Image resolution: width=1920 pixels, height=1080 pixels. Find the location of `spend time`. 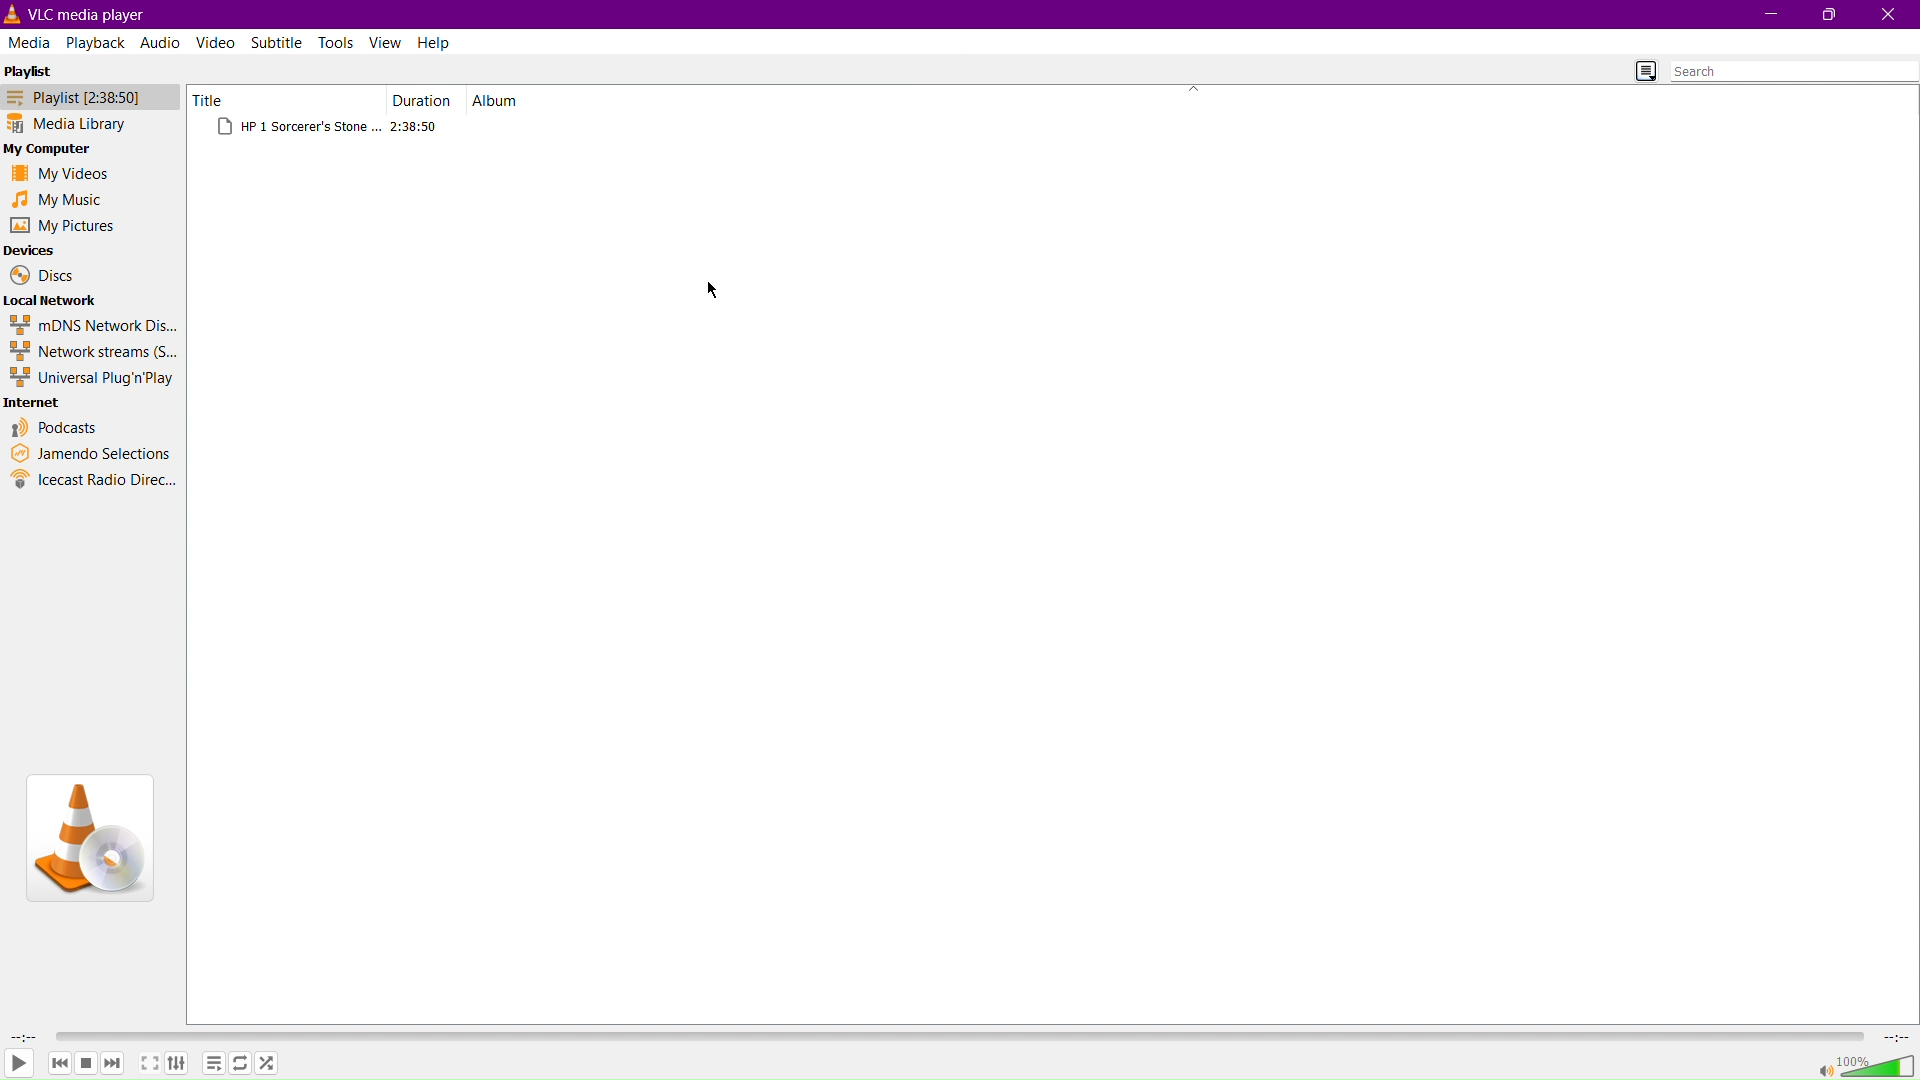

spend time is located at coordinates (20, 1036).